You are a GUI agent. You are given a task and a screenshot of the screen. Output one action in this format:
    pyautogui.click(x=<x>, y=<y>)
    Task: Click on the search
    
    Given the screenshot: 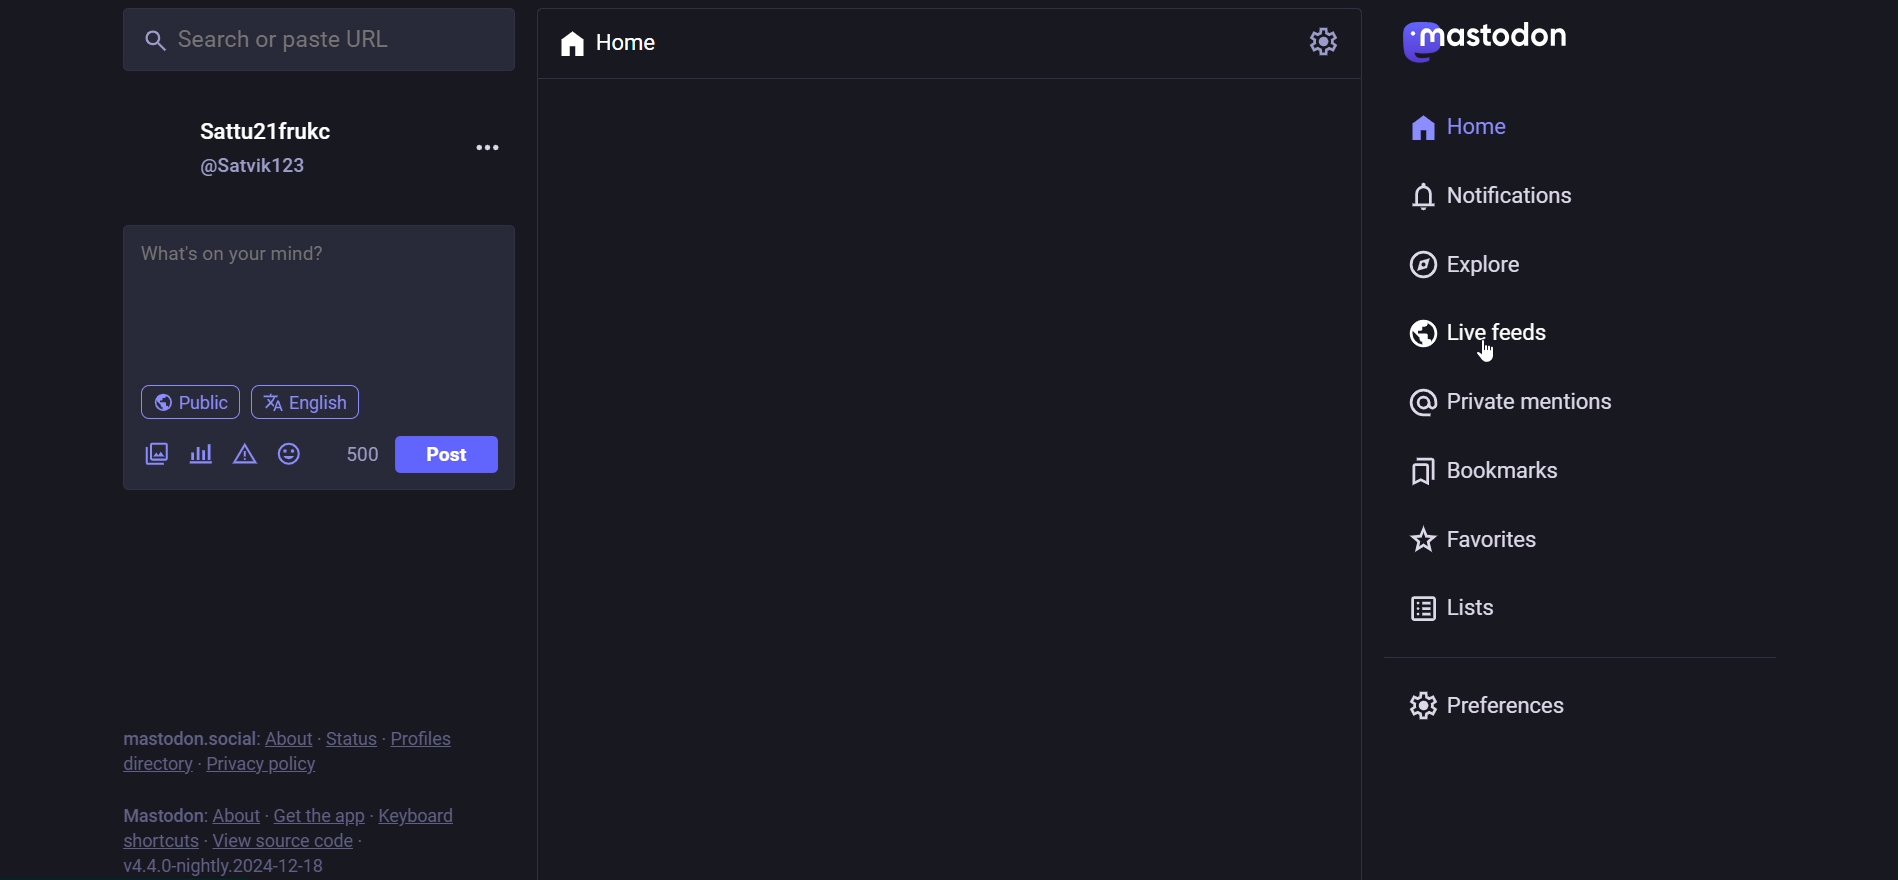 What is the action you would take?
    pyautogui.click(x=315, y=43)
    